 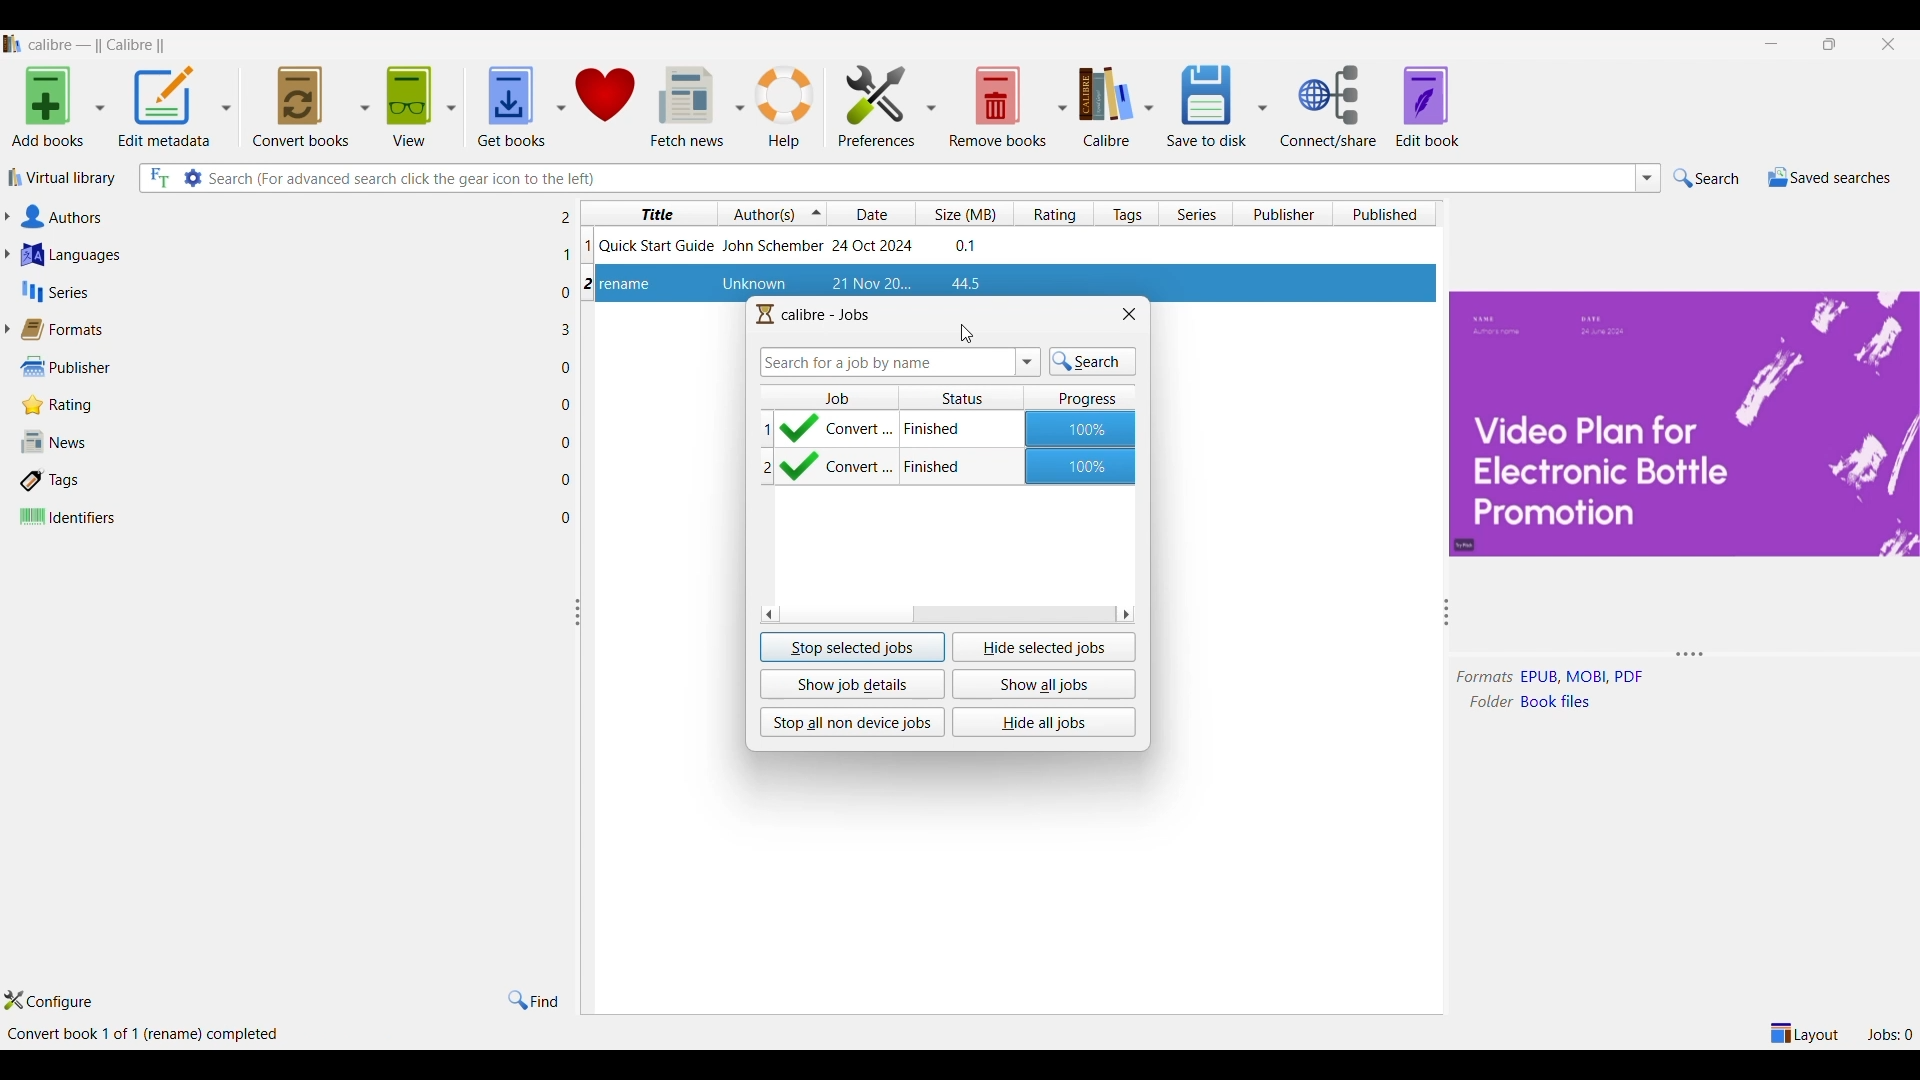 What do you see at coordinates (283, 330) in the screenshot?
I see `Formats` at bounding box center [283, 330].